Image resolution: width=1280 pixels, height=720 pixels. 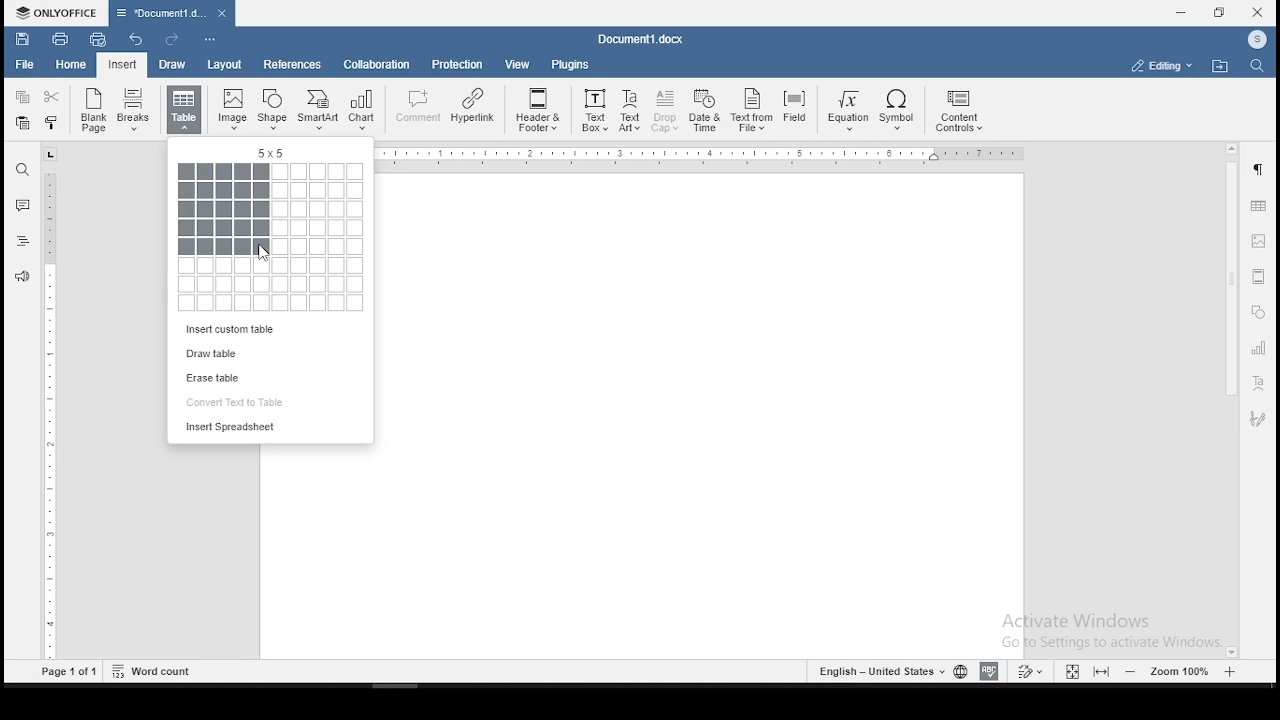 I want to click on SmartArt, so click(x=317, y=110).